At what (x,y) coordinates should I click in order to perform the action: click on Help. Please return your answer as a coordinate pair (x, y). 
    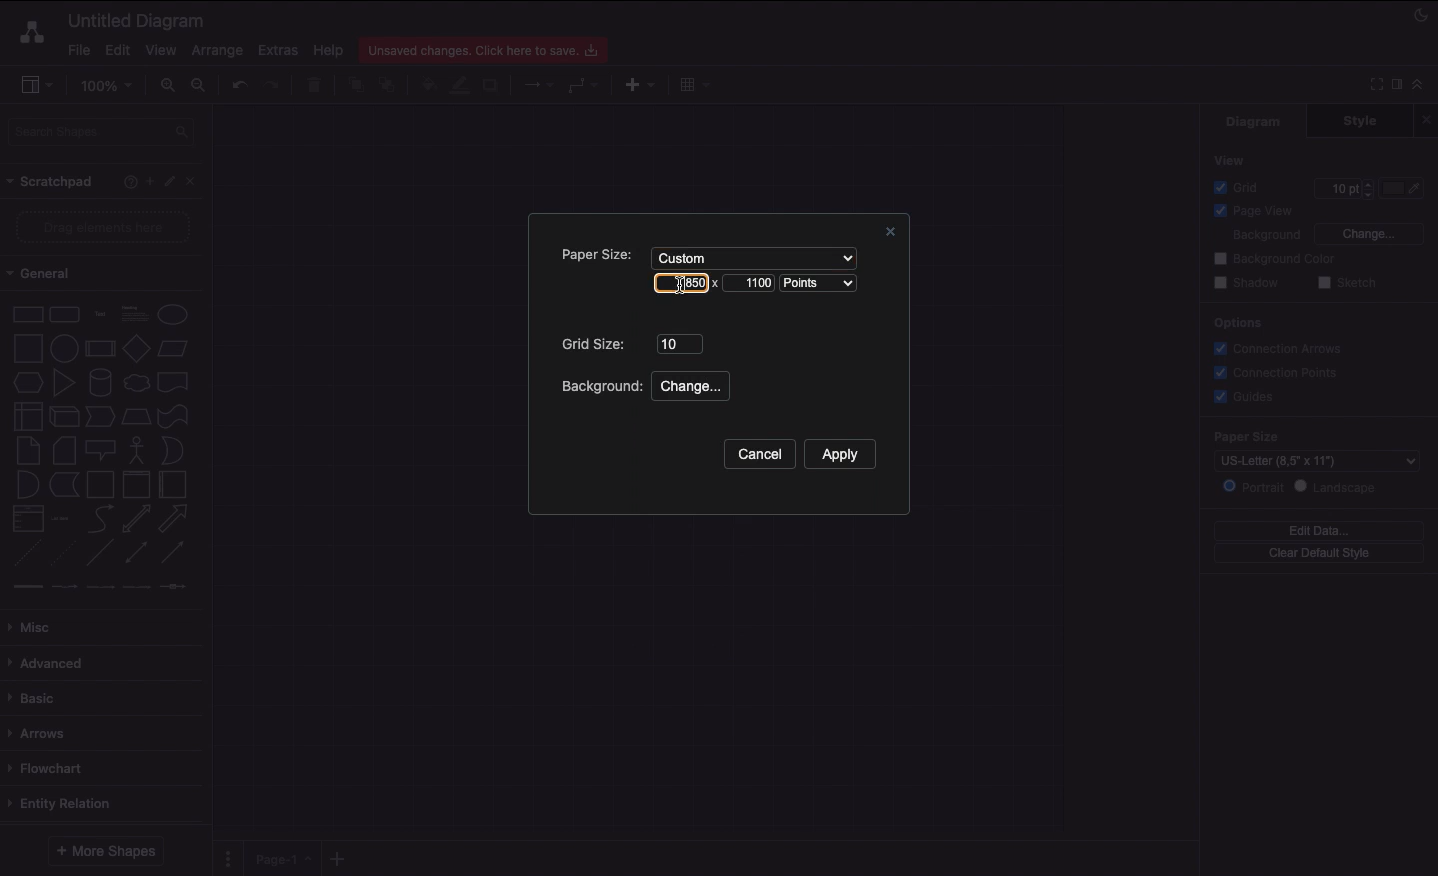
    Looking at the image, I should click on (126, 181).